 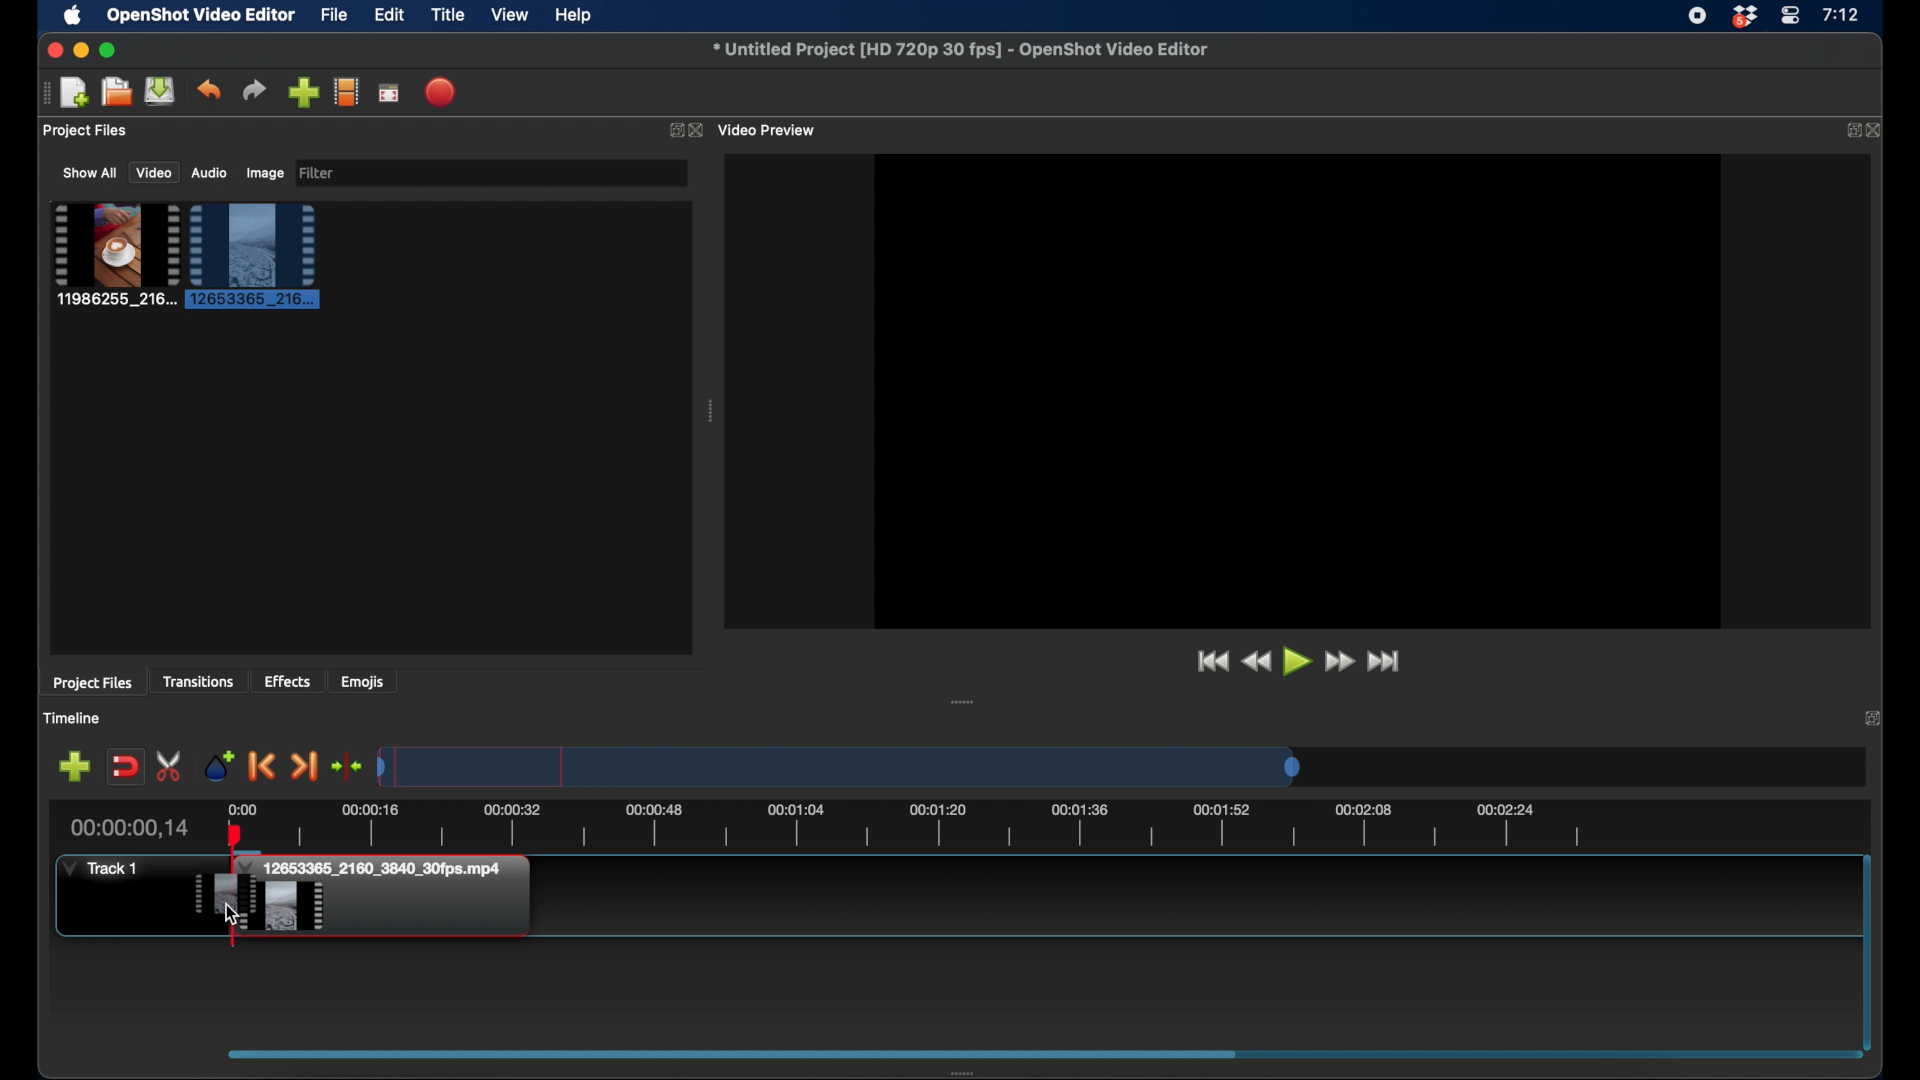 What do you see at coordinates (114, 255) in the screenshot?
I see `clip` at bounding box center [114, 255].